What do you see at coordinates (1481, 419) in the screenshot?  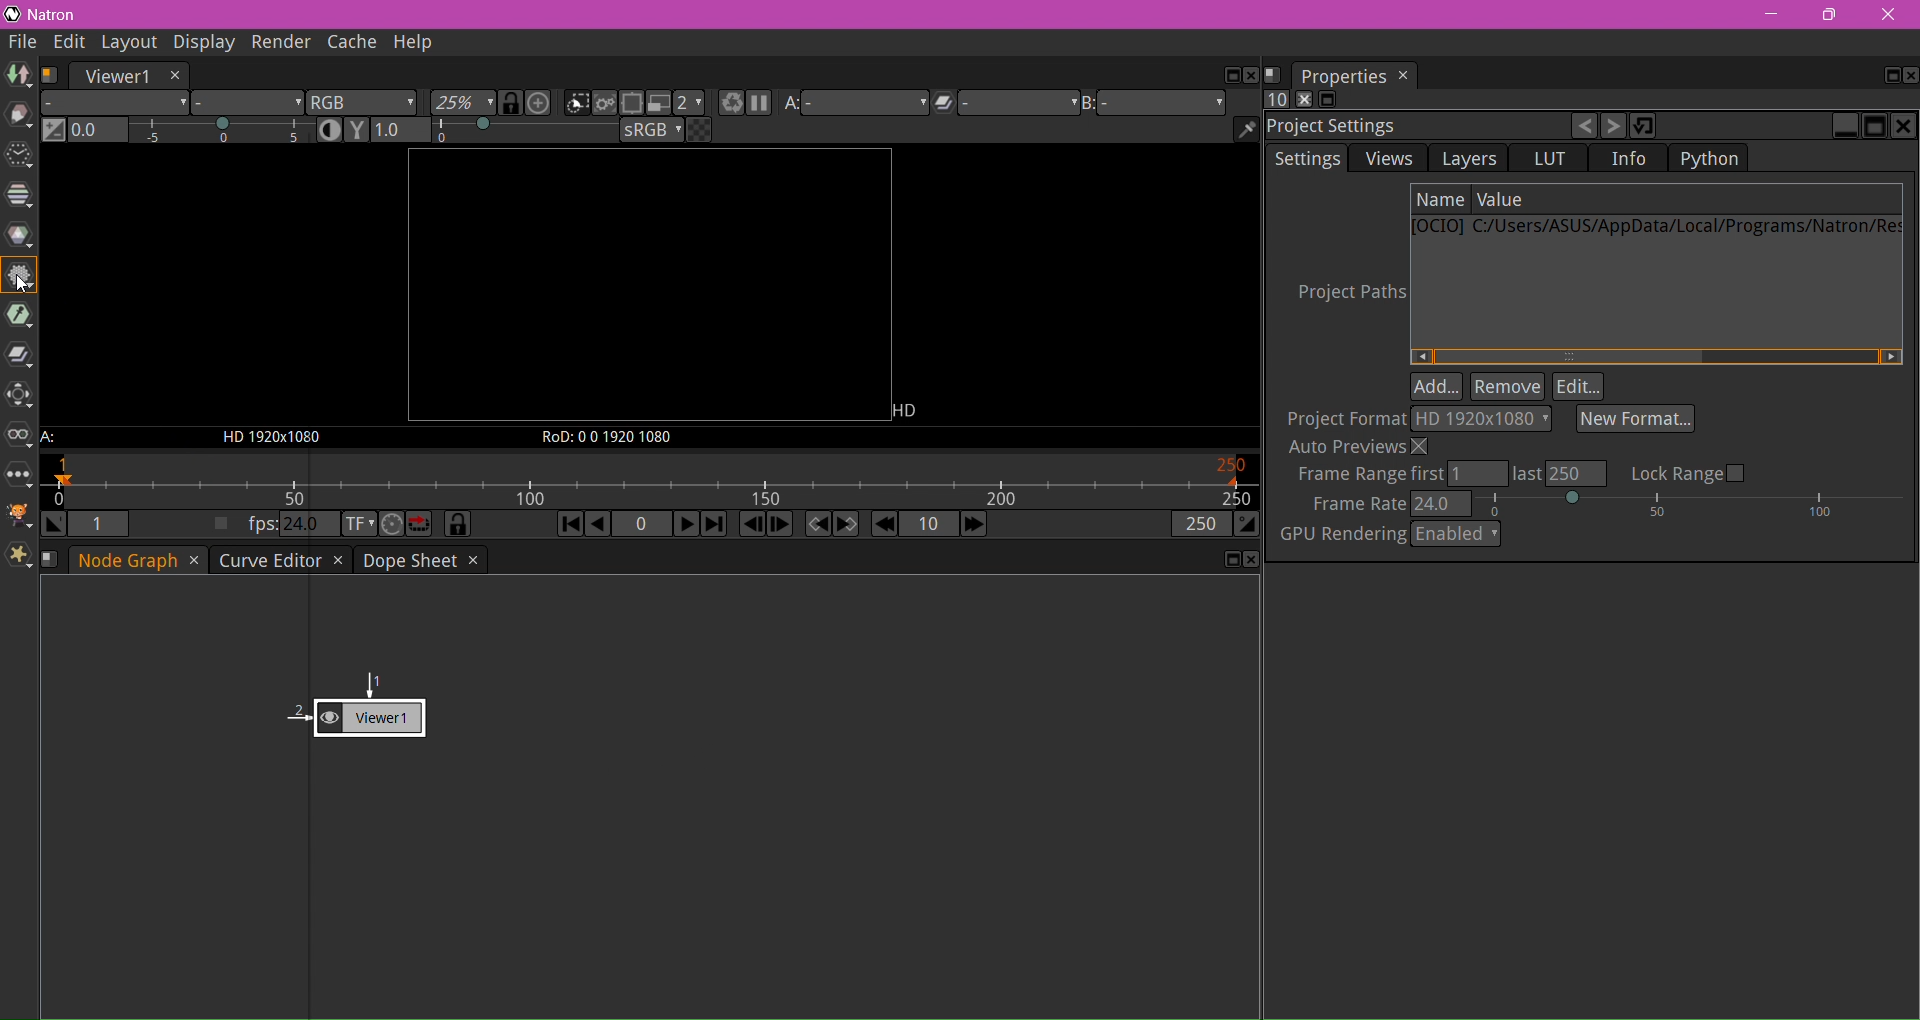 I see `Current Project format` at bounding box center [1481, 419].